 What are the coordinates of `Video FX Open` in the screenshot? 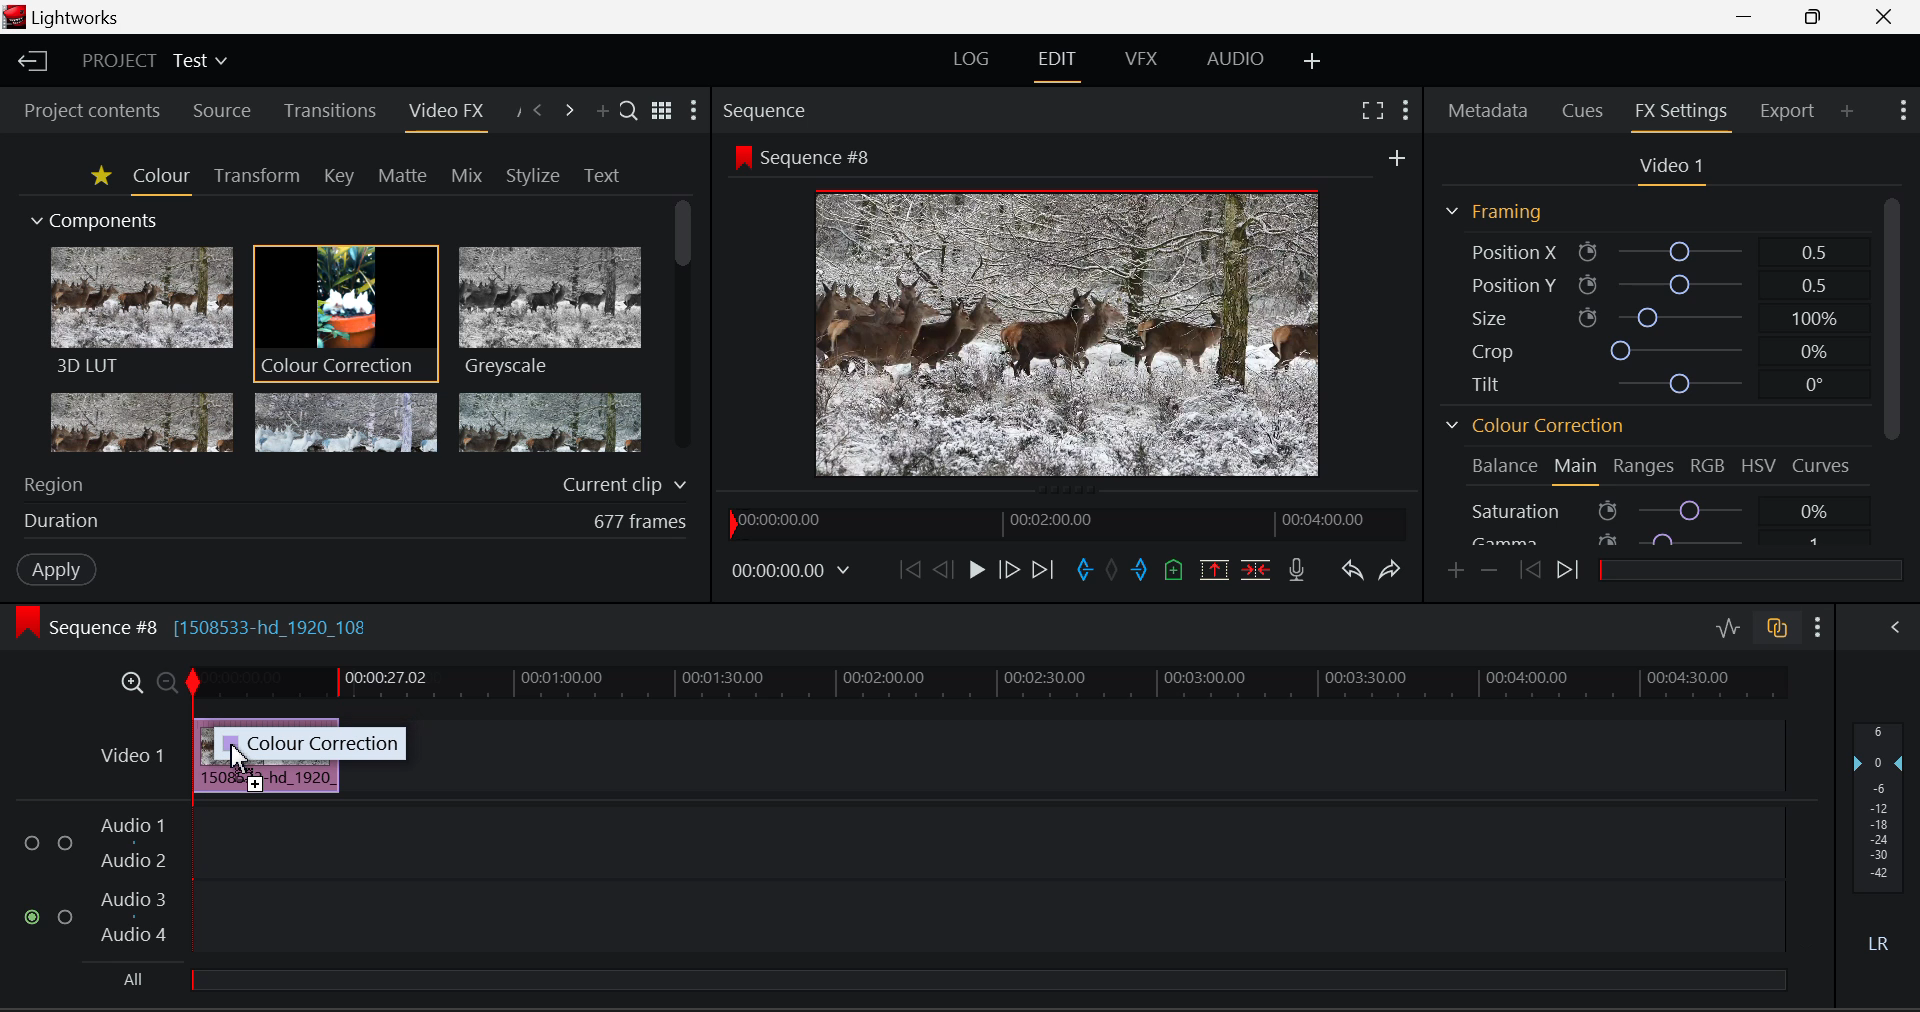 It's located at (448, 115).